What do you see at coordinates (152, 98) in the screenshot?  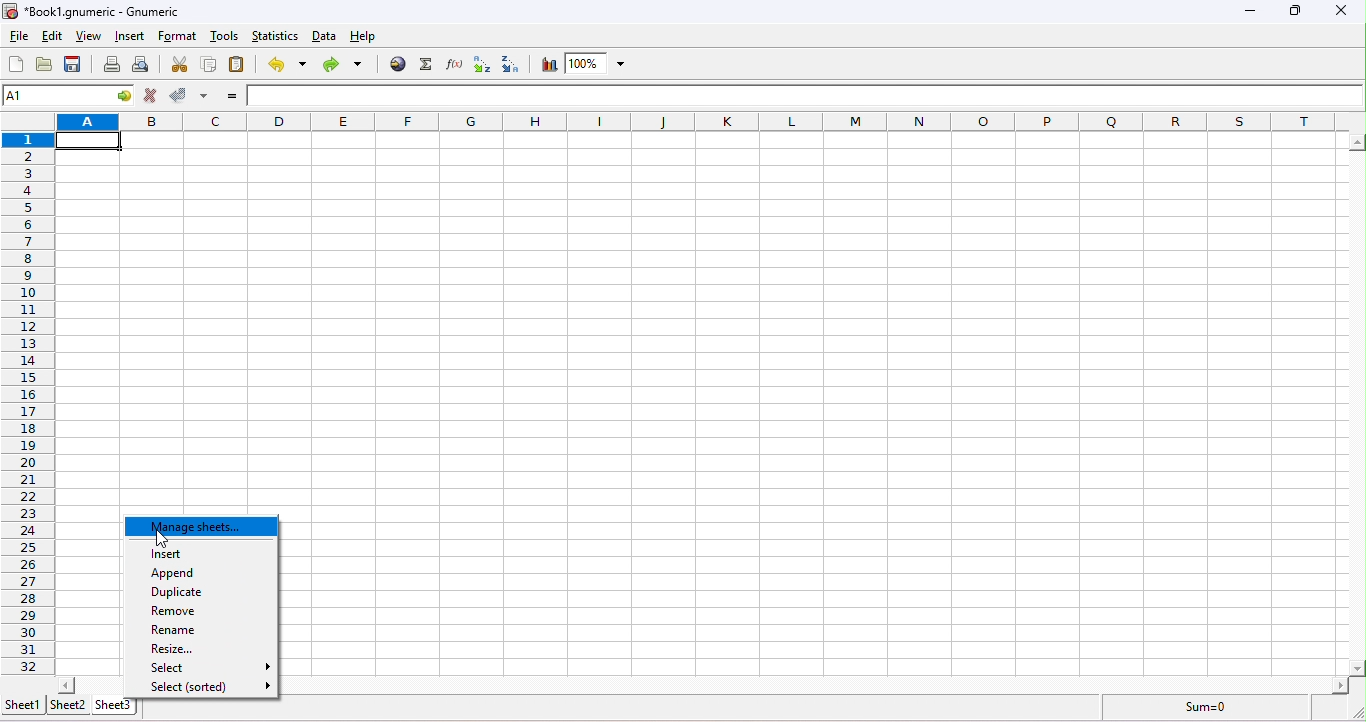 I see `cancel change` at bounding box center [152, 98].